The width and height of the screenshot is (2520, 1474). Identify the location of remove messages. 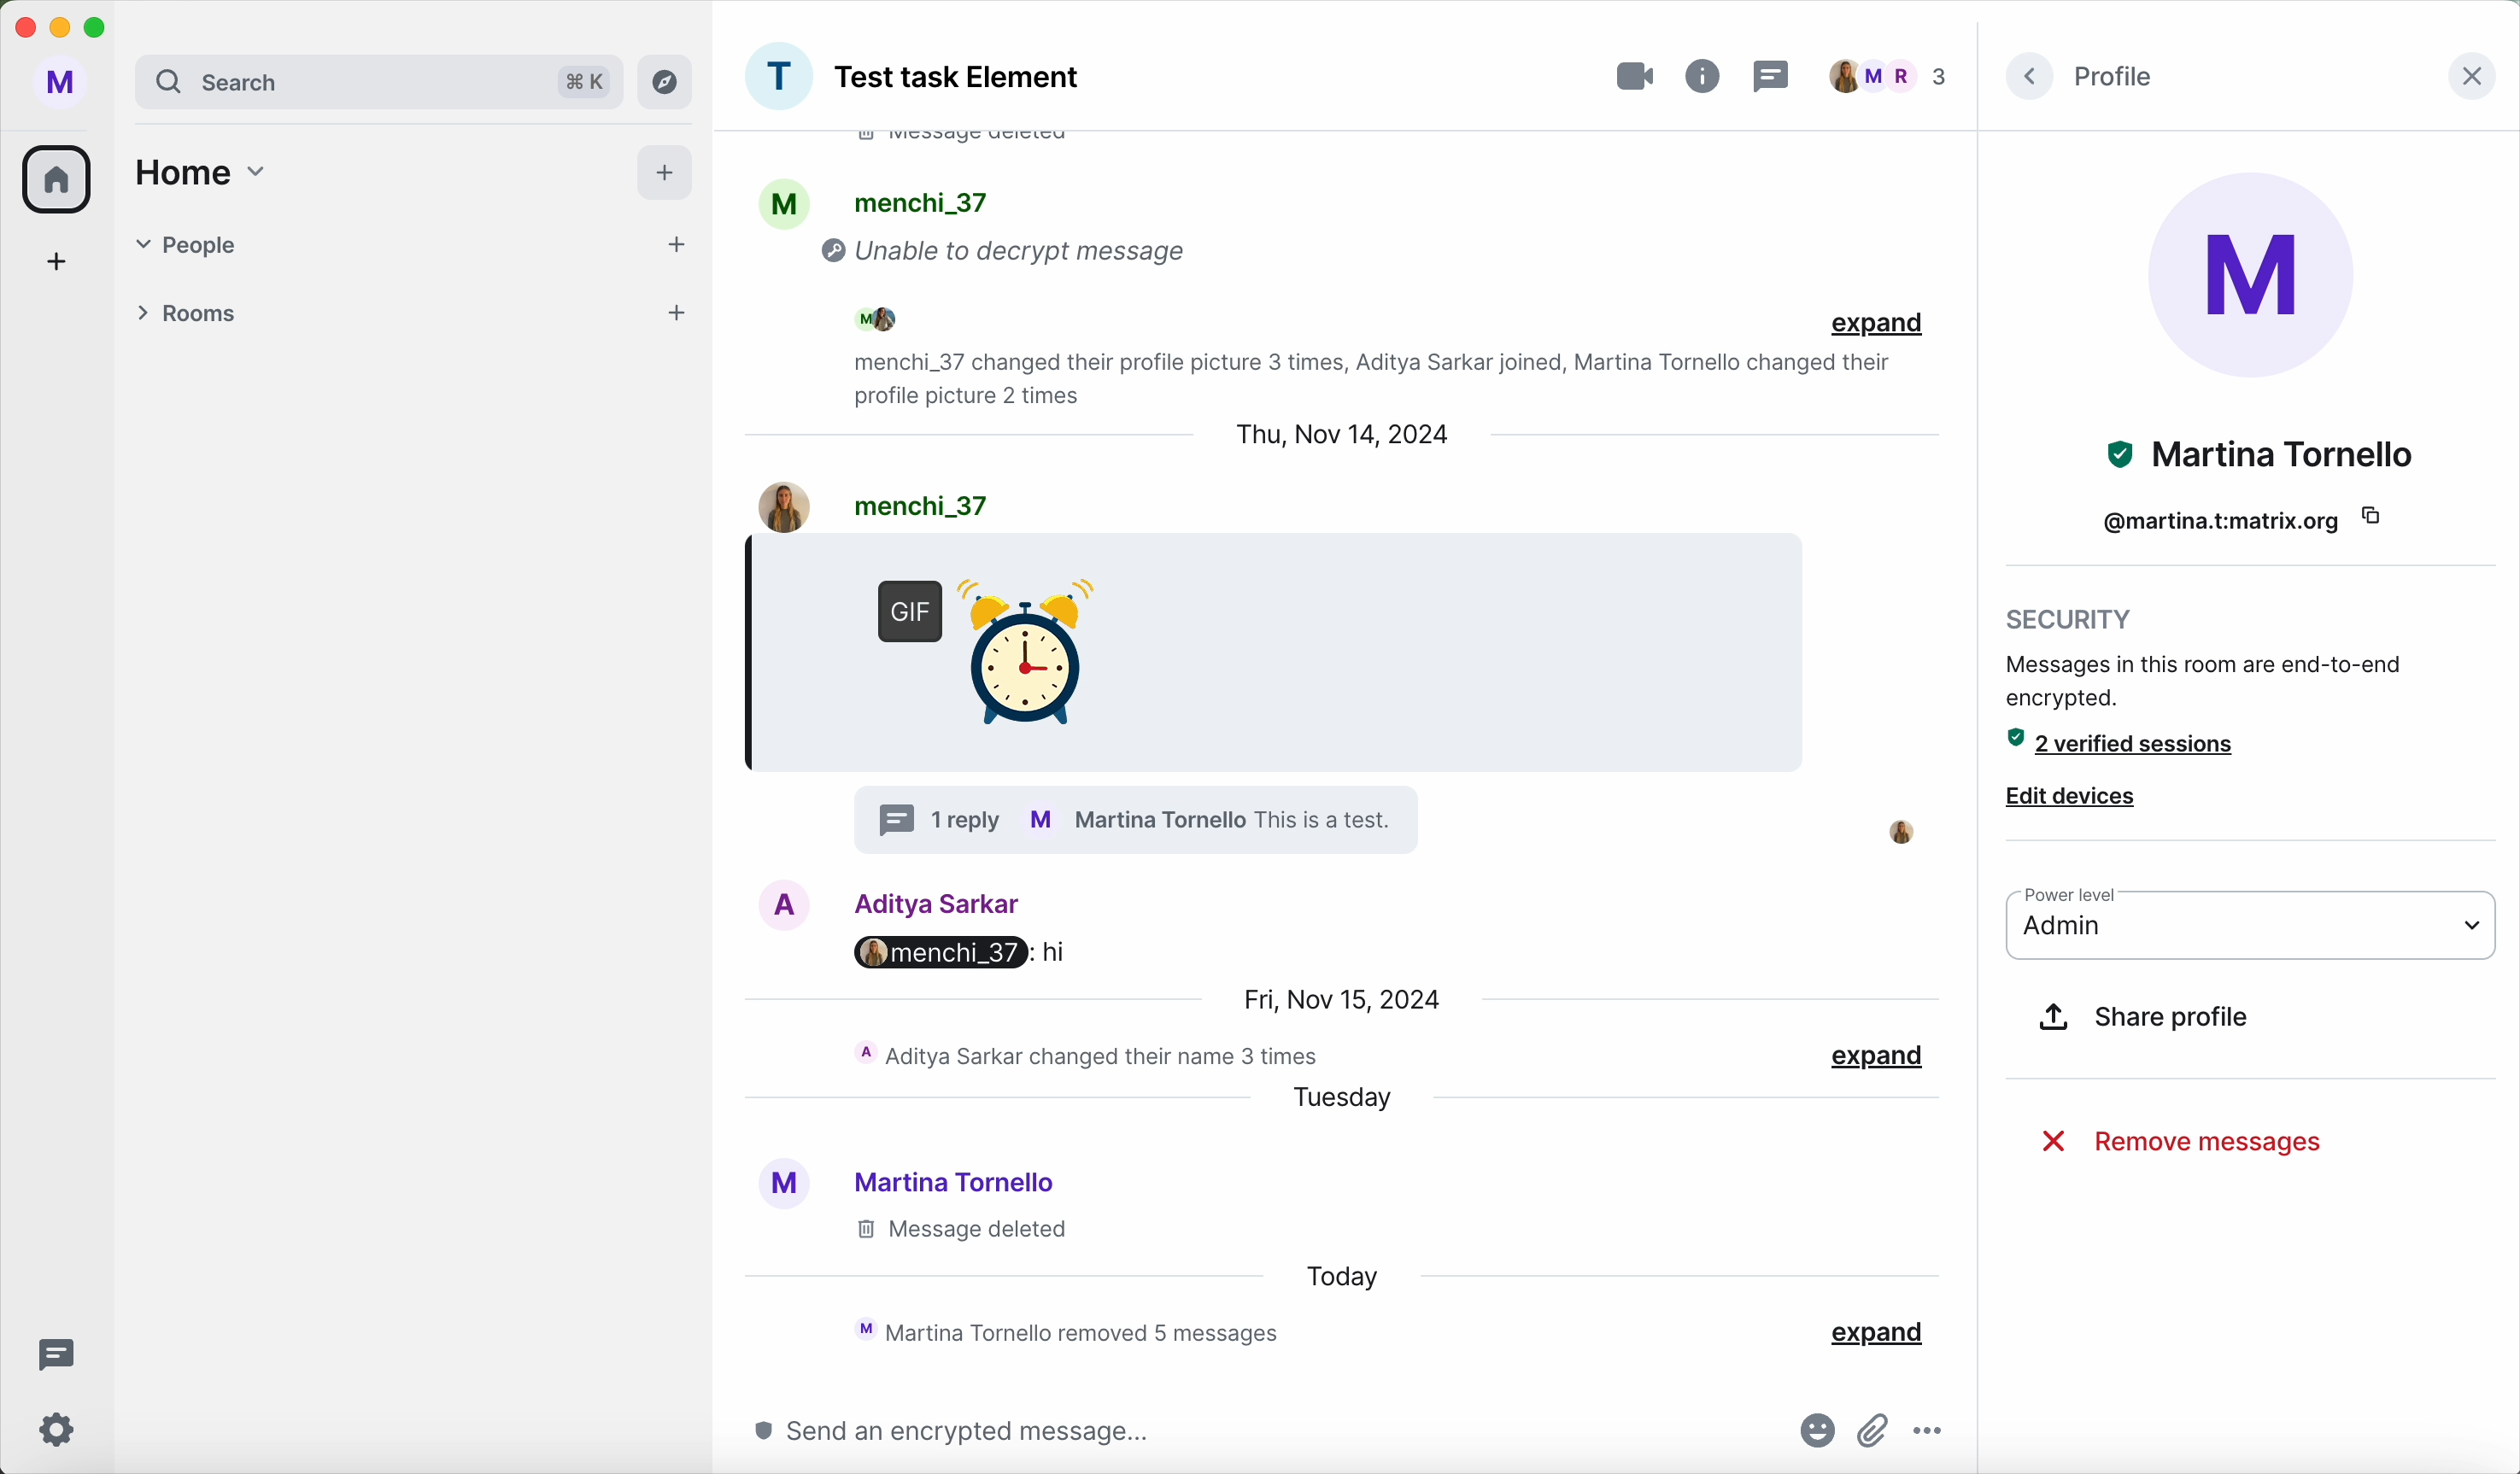
(2181, 1142).